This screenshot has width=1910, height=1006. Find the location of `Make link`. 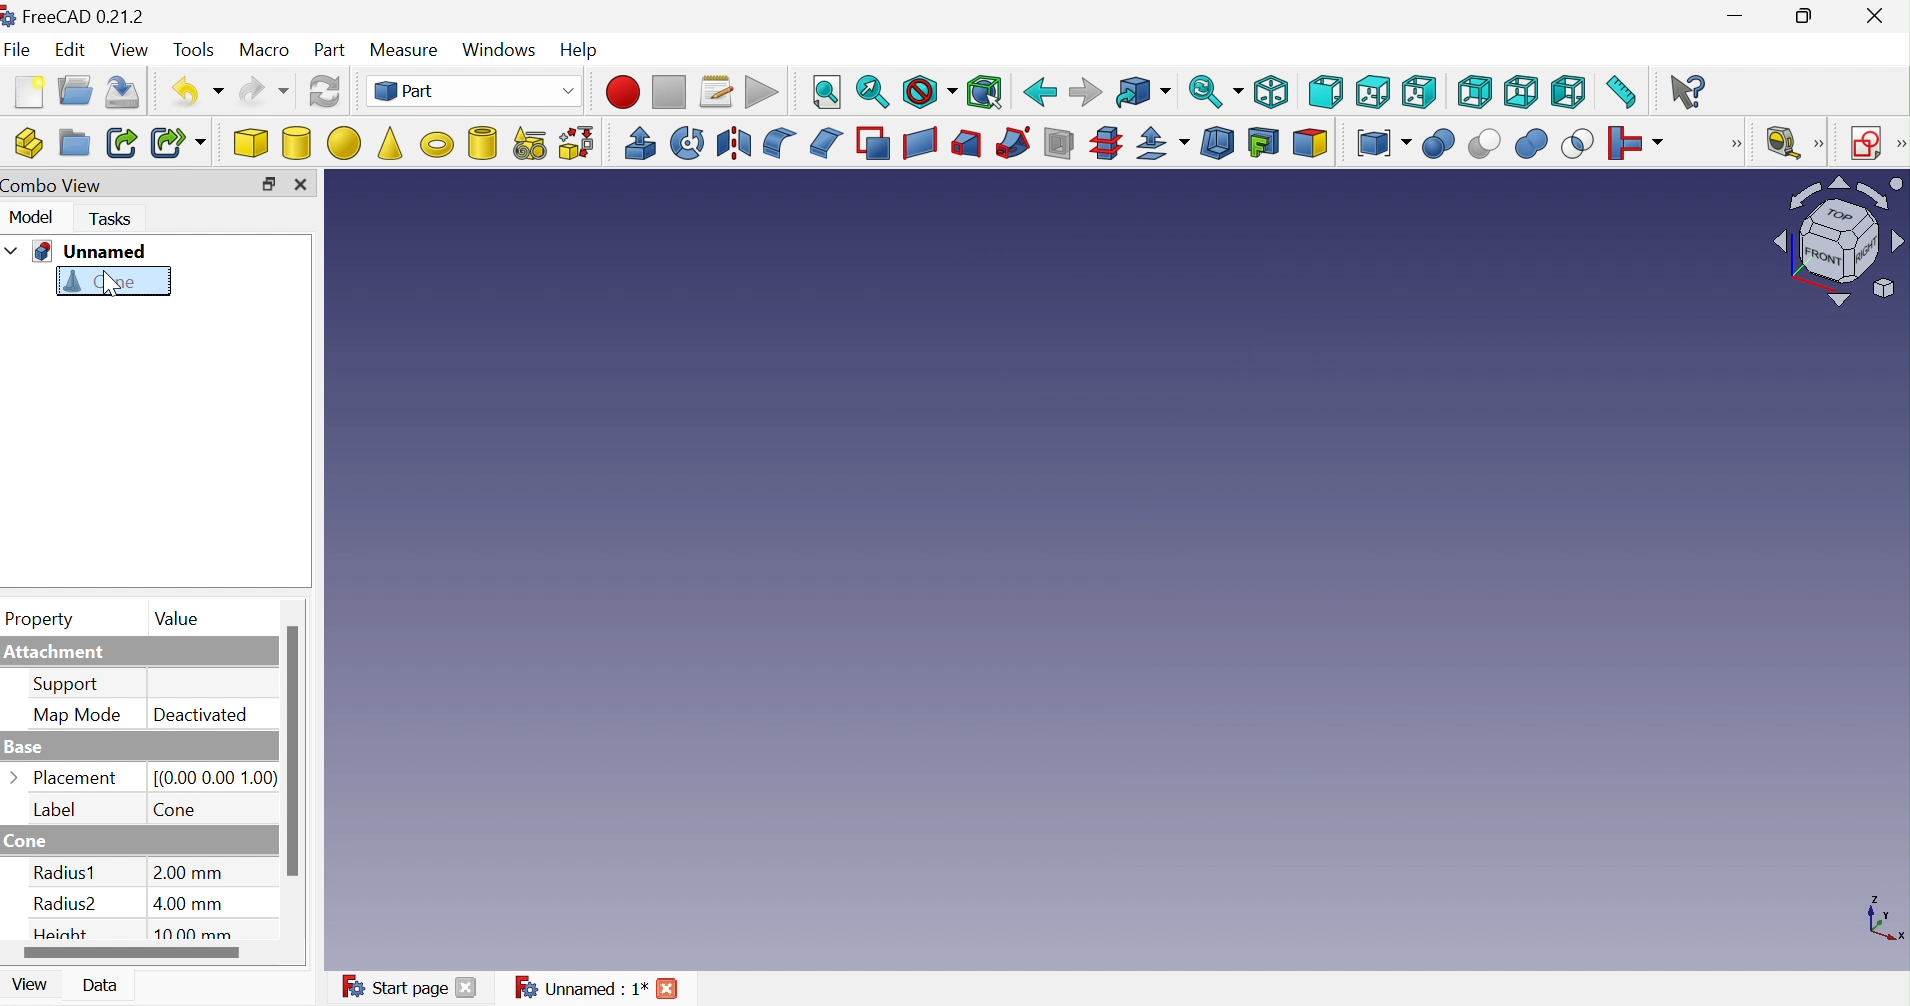

Make link is located at coordinates (120, 142).